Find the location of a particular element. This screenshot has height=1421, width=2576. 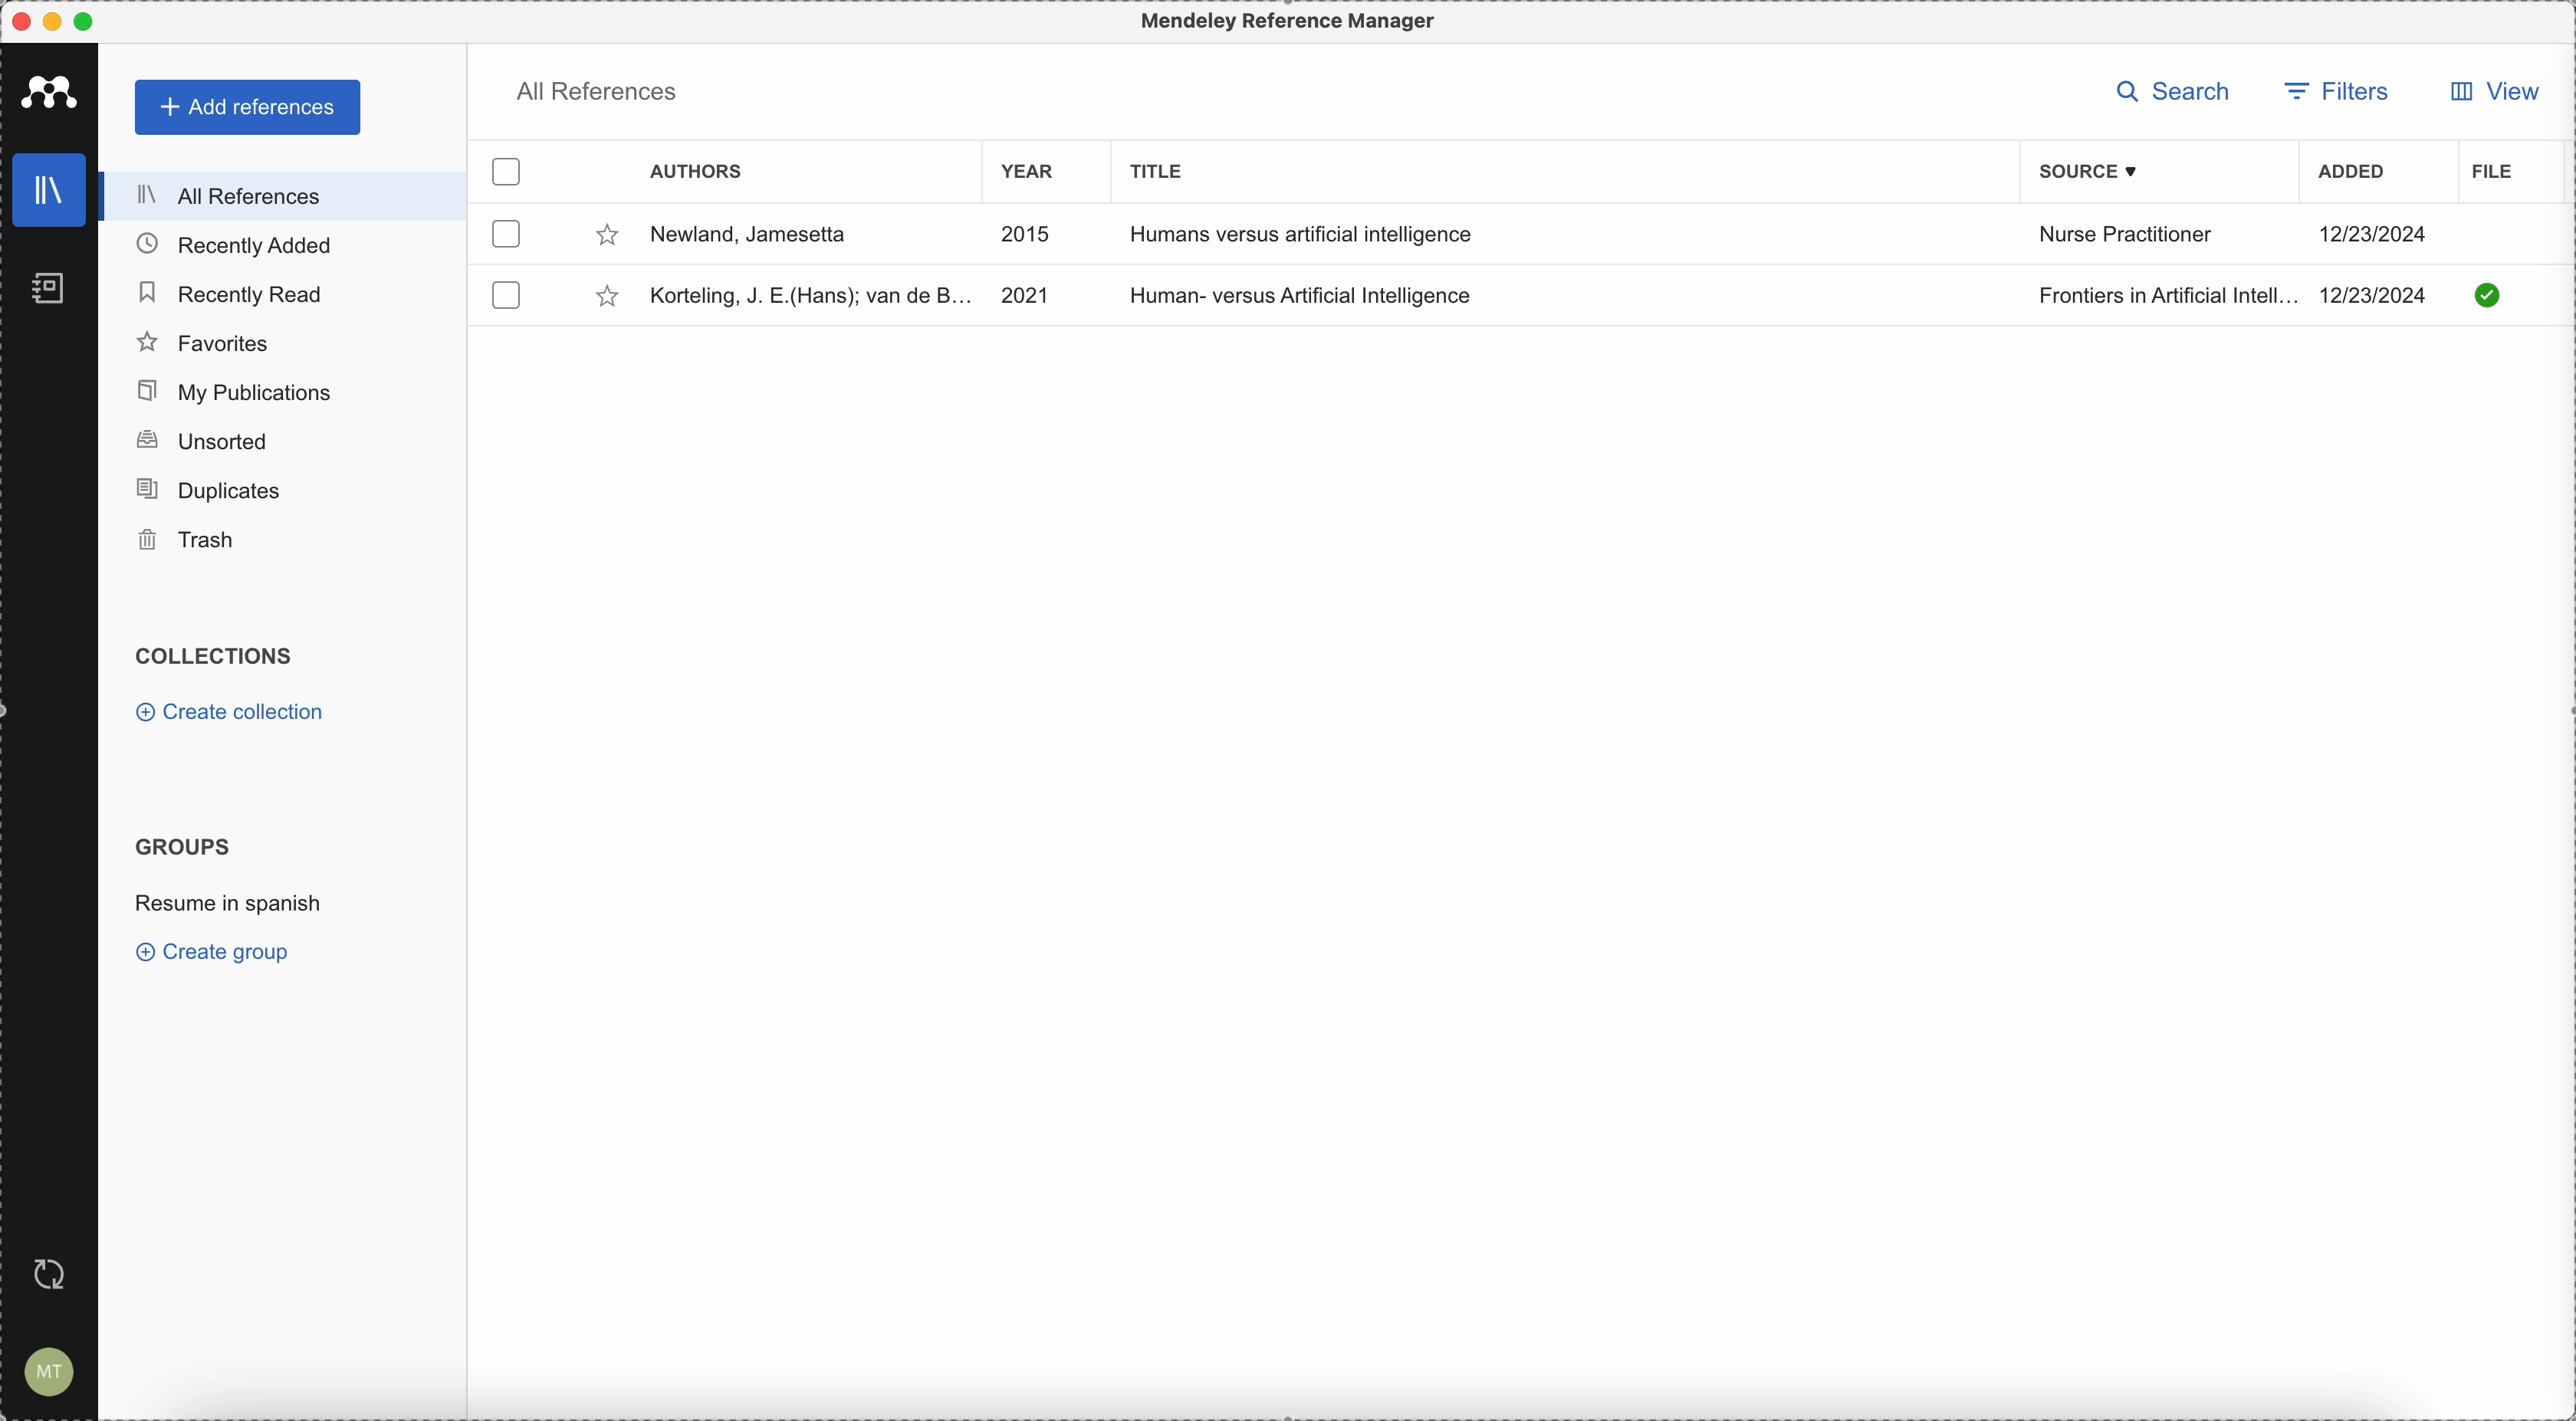

favorite is located at coordinates (604, 236).